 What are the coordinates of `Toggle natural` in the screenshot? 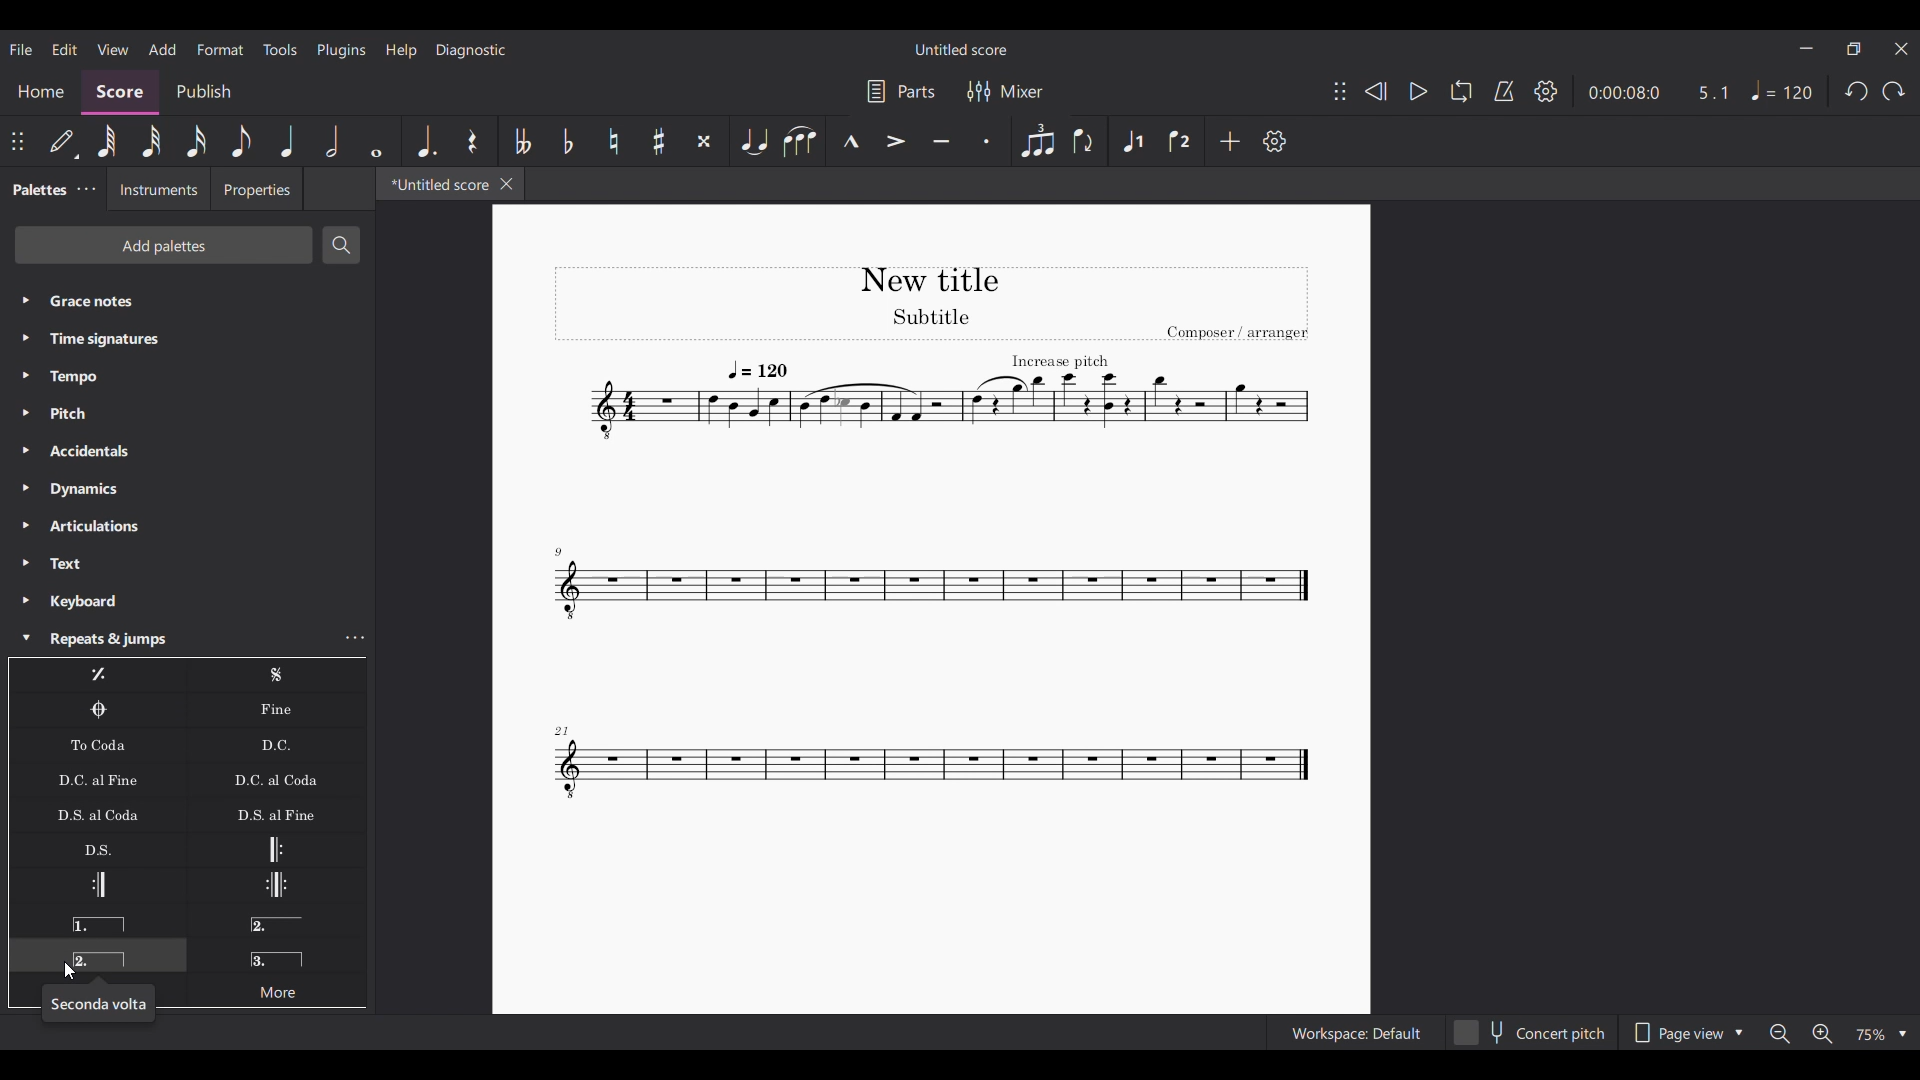 It's located at (613, 141).